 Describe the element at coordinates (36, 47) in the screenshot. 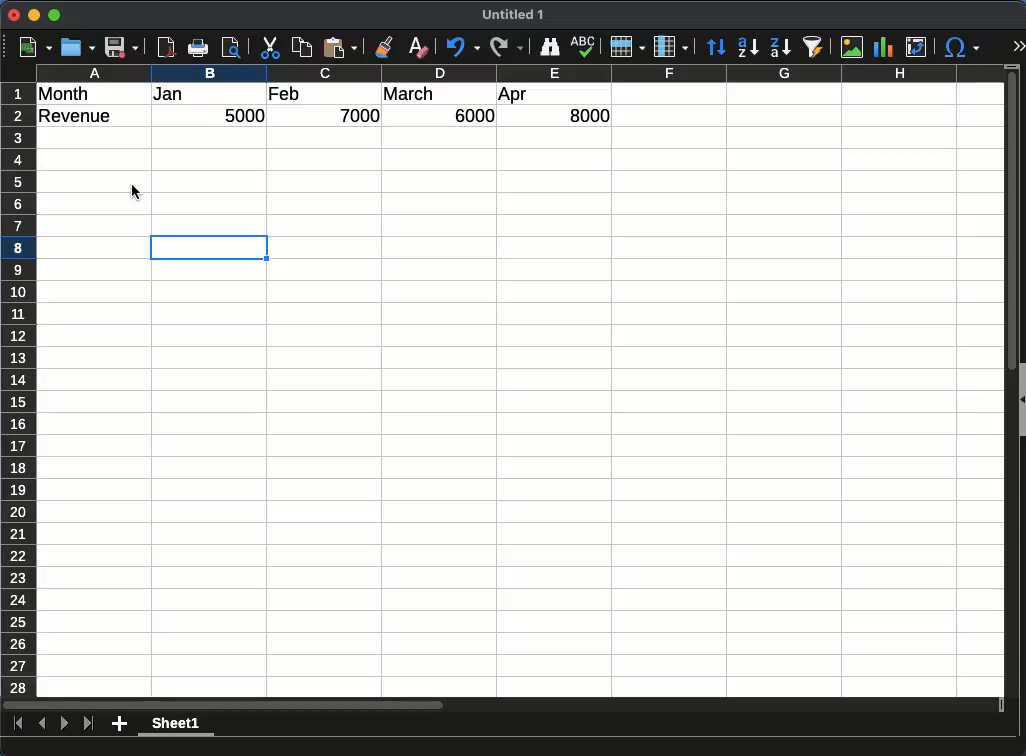

I see `new` at that location.